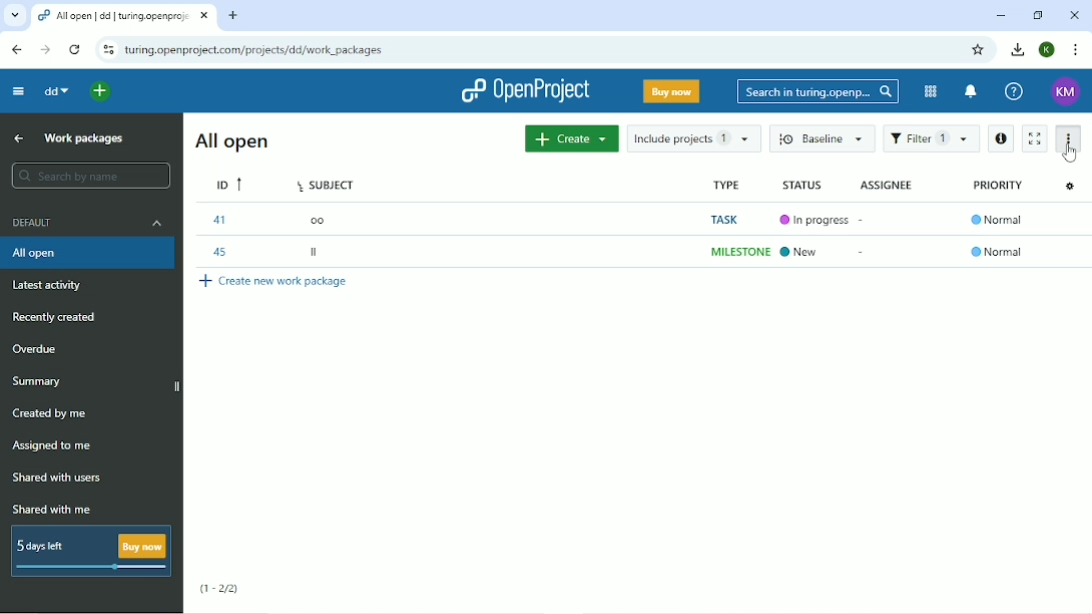 The image size is (1092, 614). I want to click on Back, so click(18, 50).